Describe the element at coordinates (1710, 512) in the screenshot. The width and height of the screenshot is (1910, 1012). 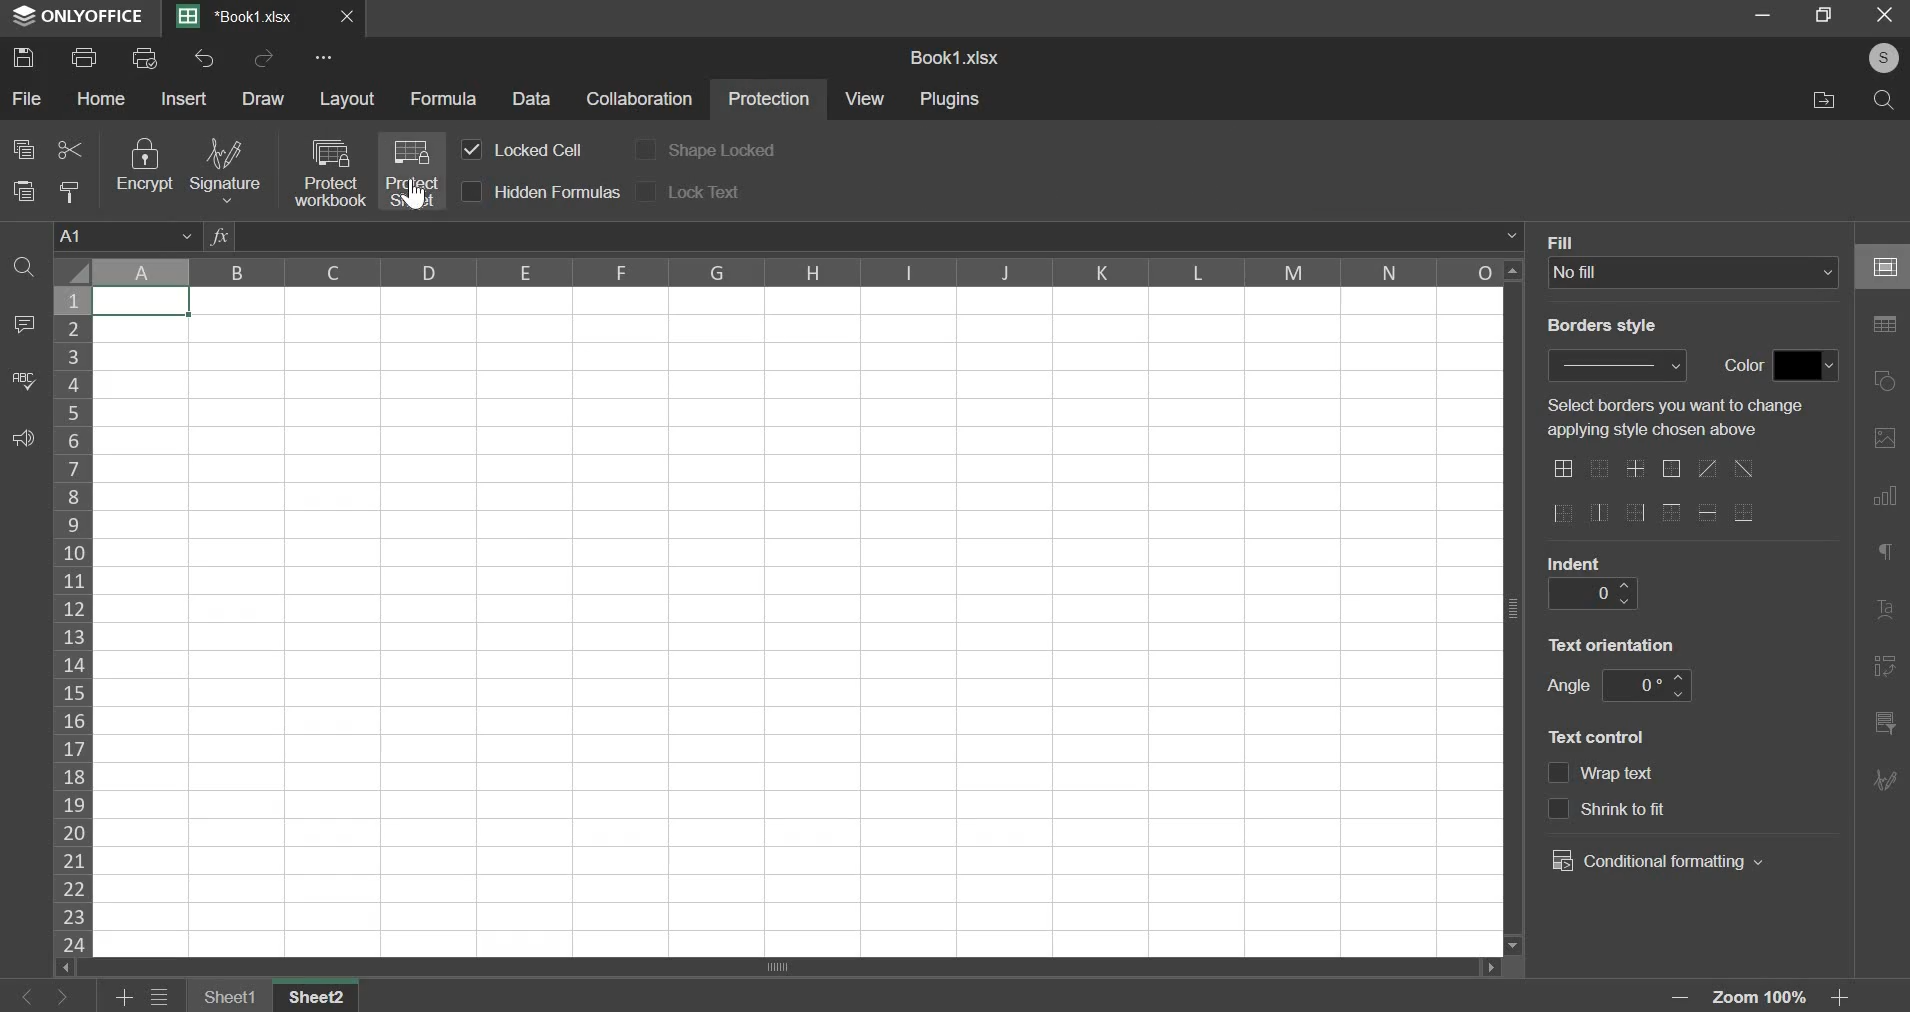
I see `border options` at that location.